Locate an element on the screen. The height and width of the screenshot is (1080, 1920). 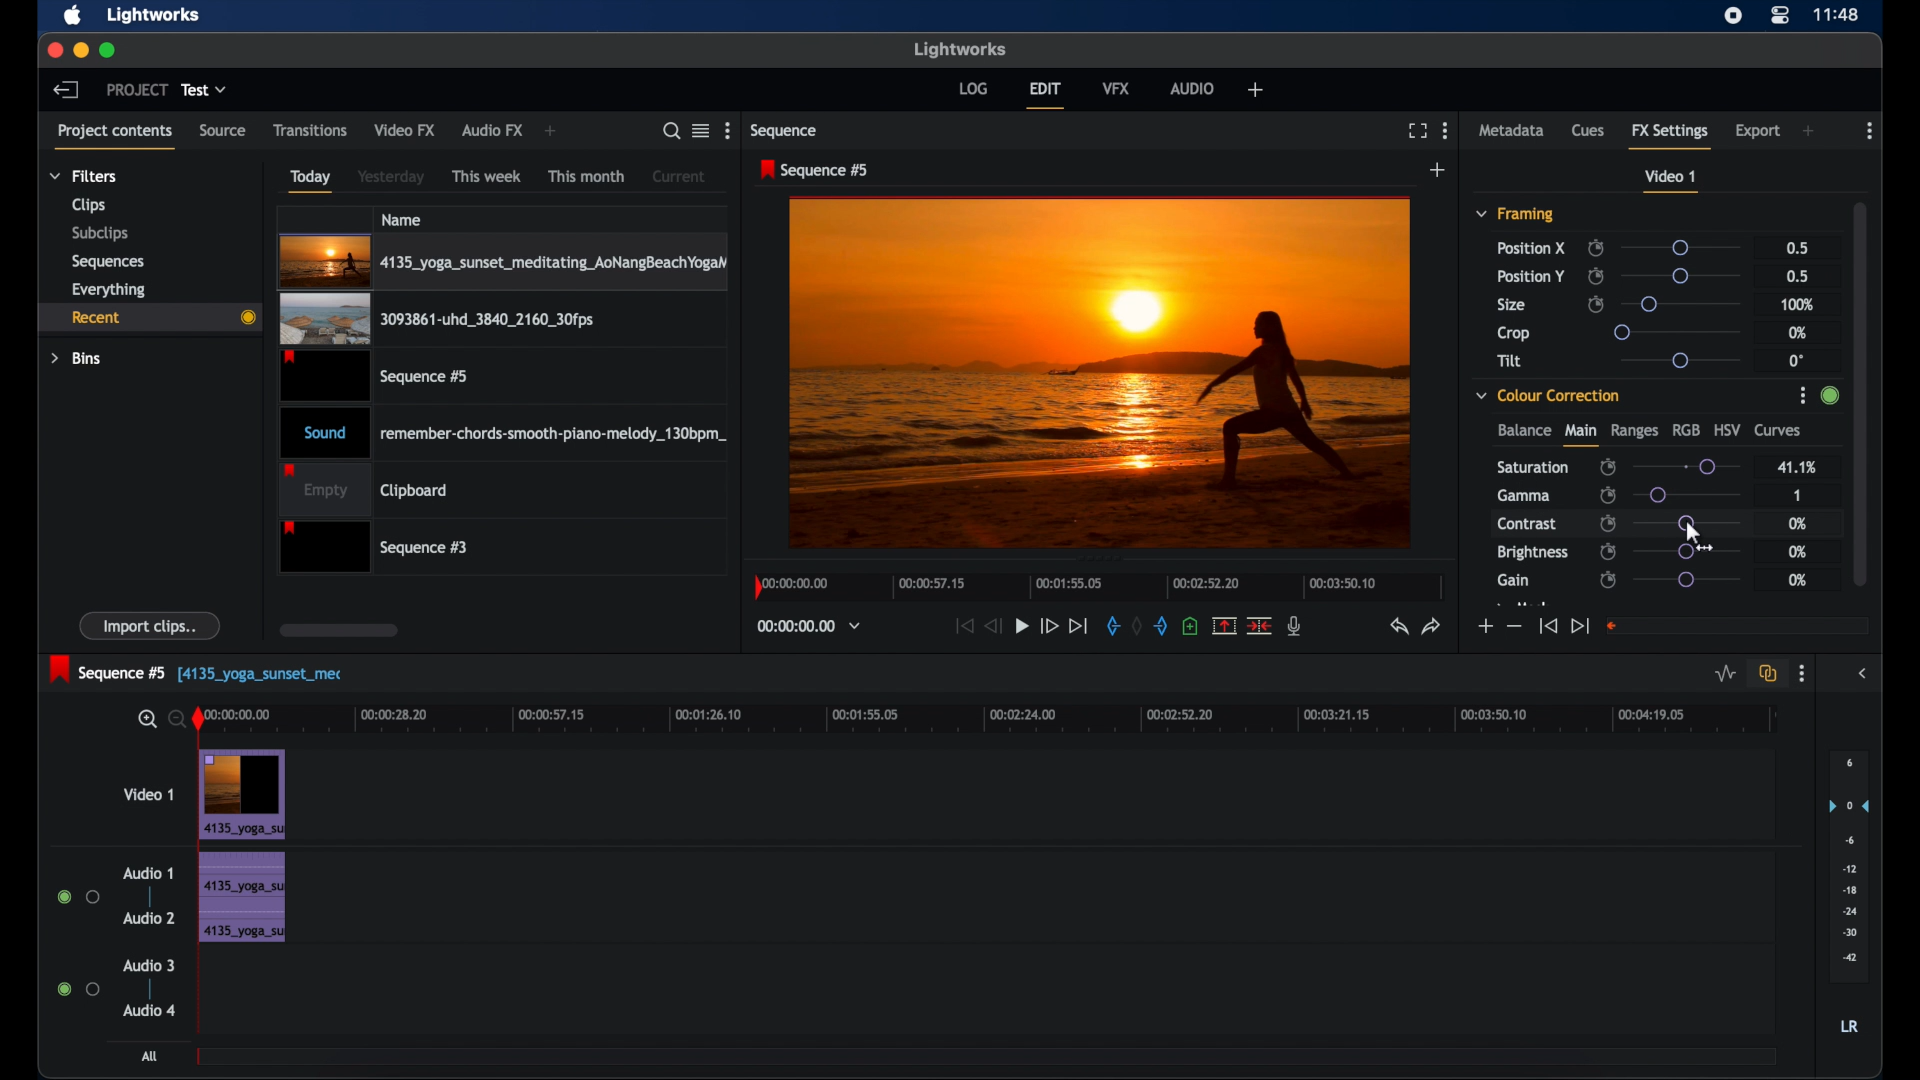
bins is located at coordinates (77, 357).